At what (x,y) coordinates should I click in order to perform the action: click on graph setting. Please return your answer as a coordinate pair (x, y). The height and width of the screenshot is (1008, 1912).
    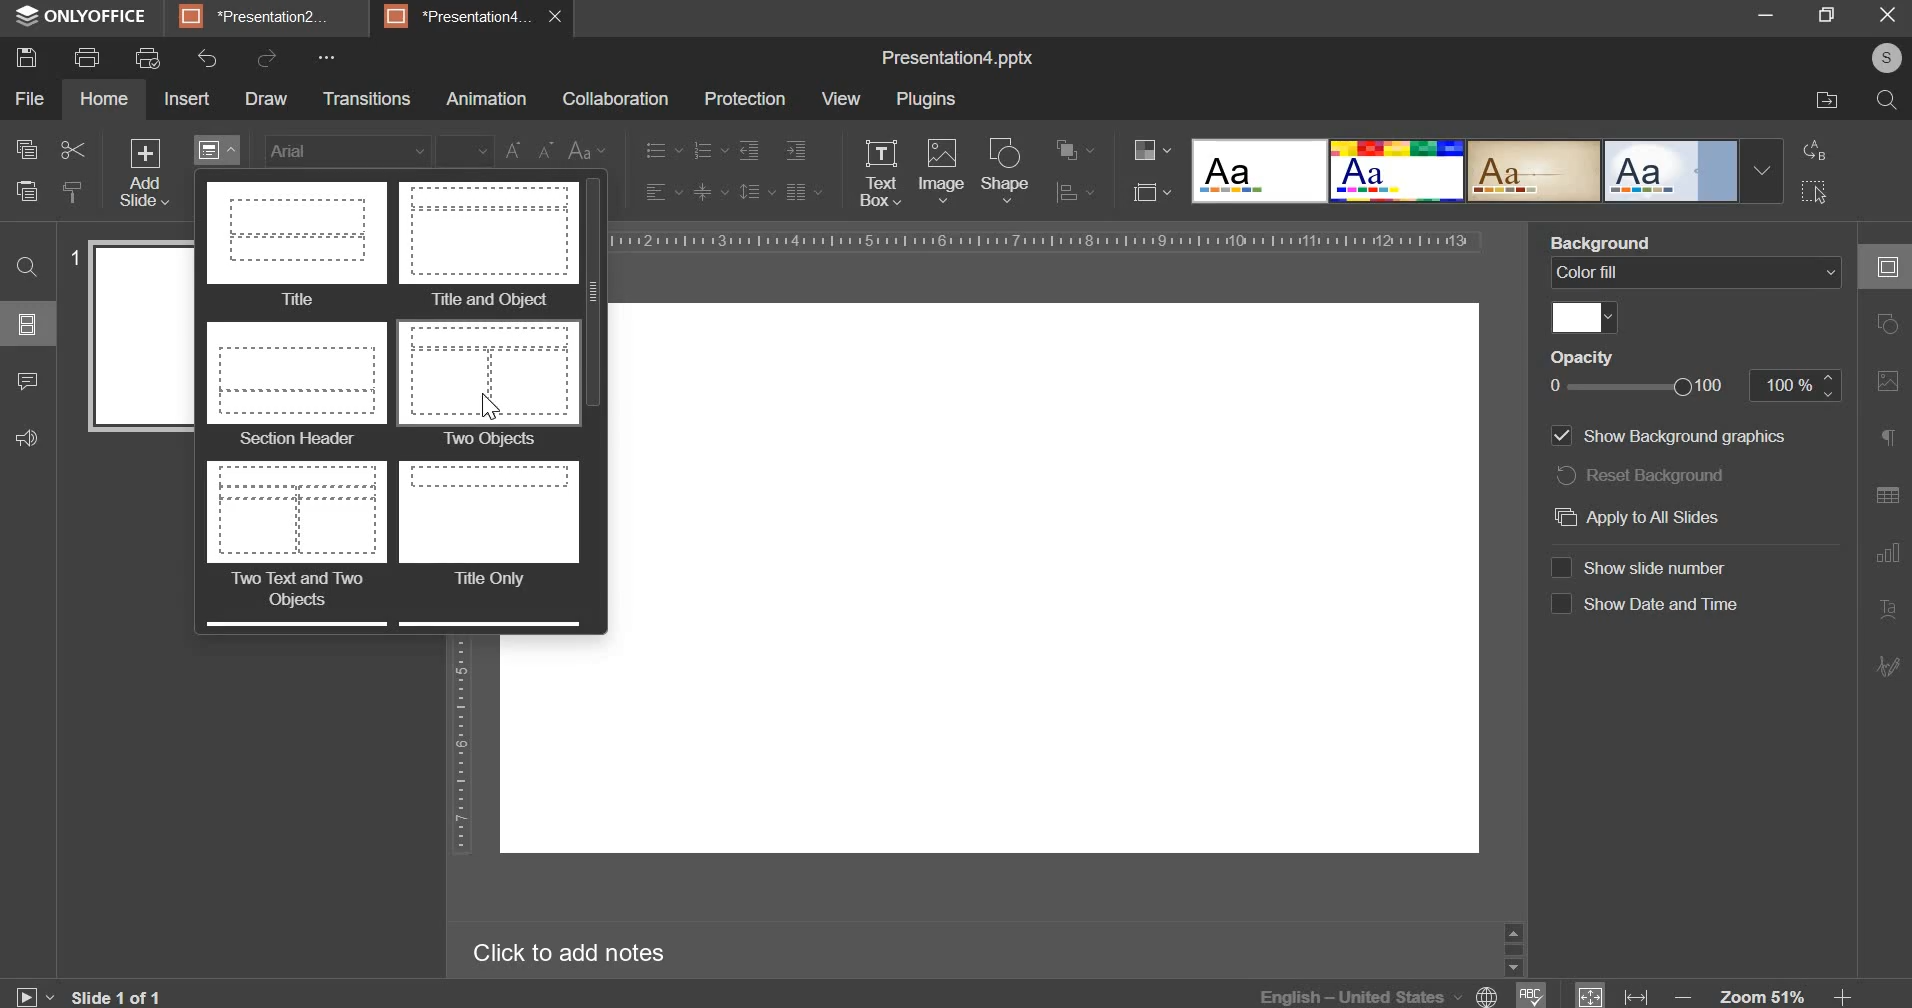
    Looking at the image, I should click on (1885, 551).